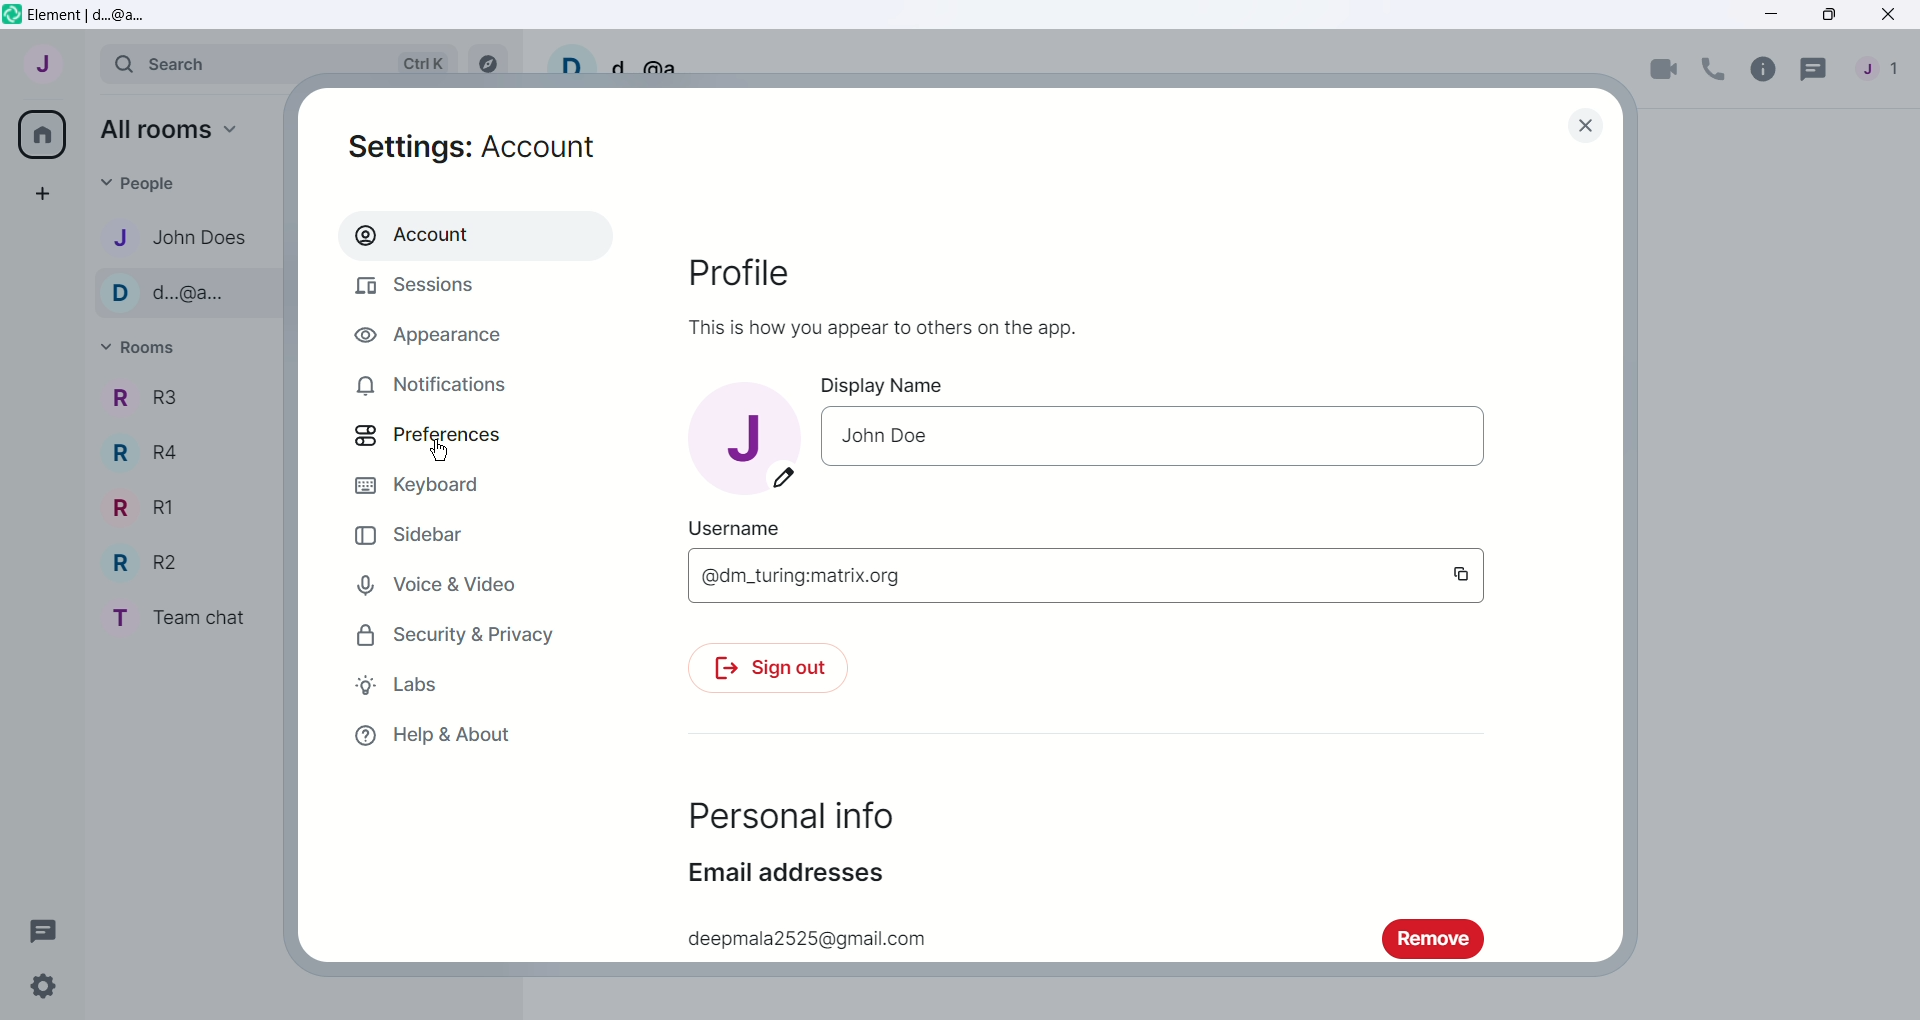 Image resolution: width=1920 pixels, height=1020 pixels. What do you see at coordinates (91, 16) in the screenshot?
I see `Element | d...@a...` at bounding box center [91, 16].